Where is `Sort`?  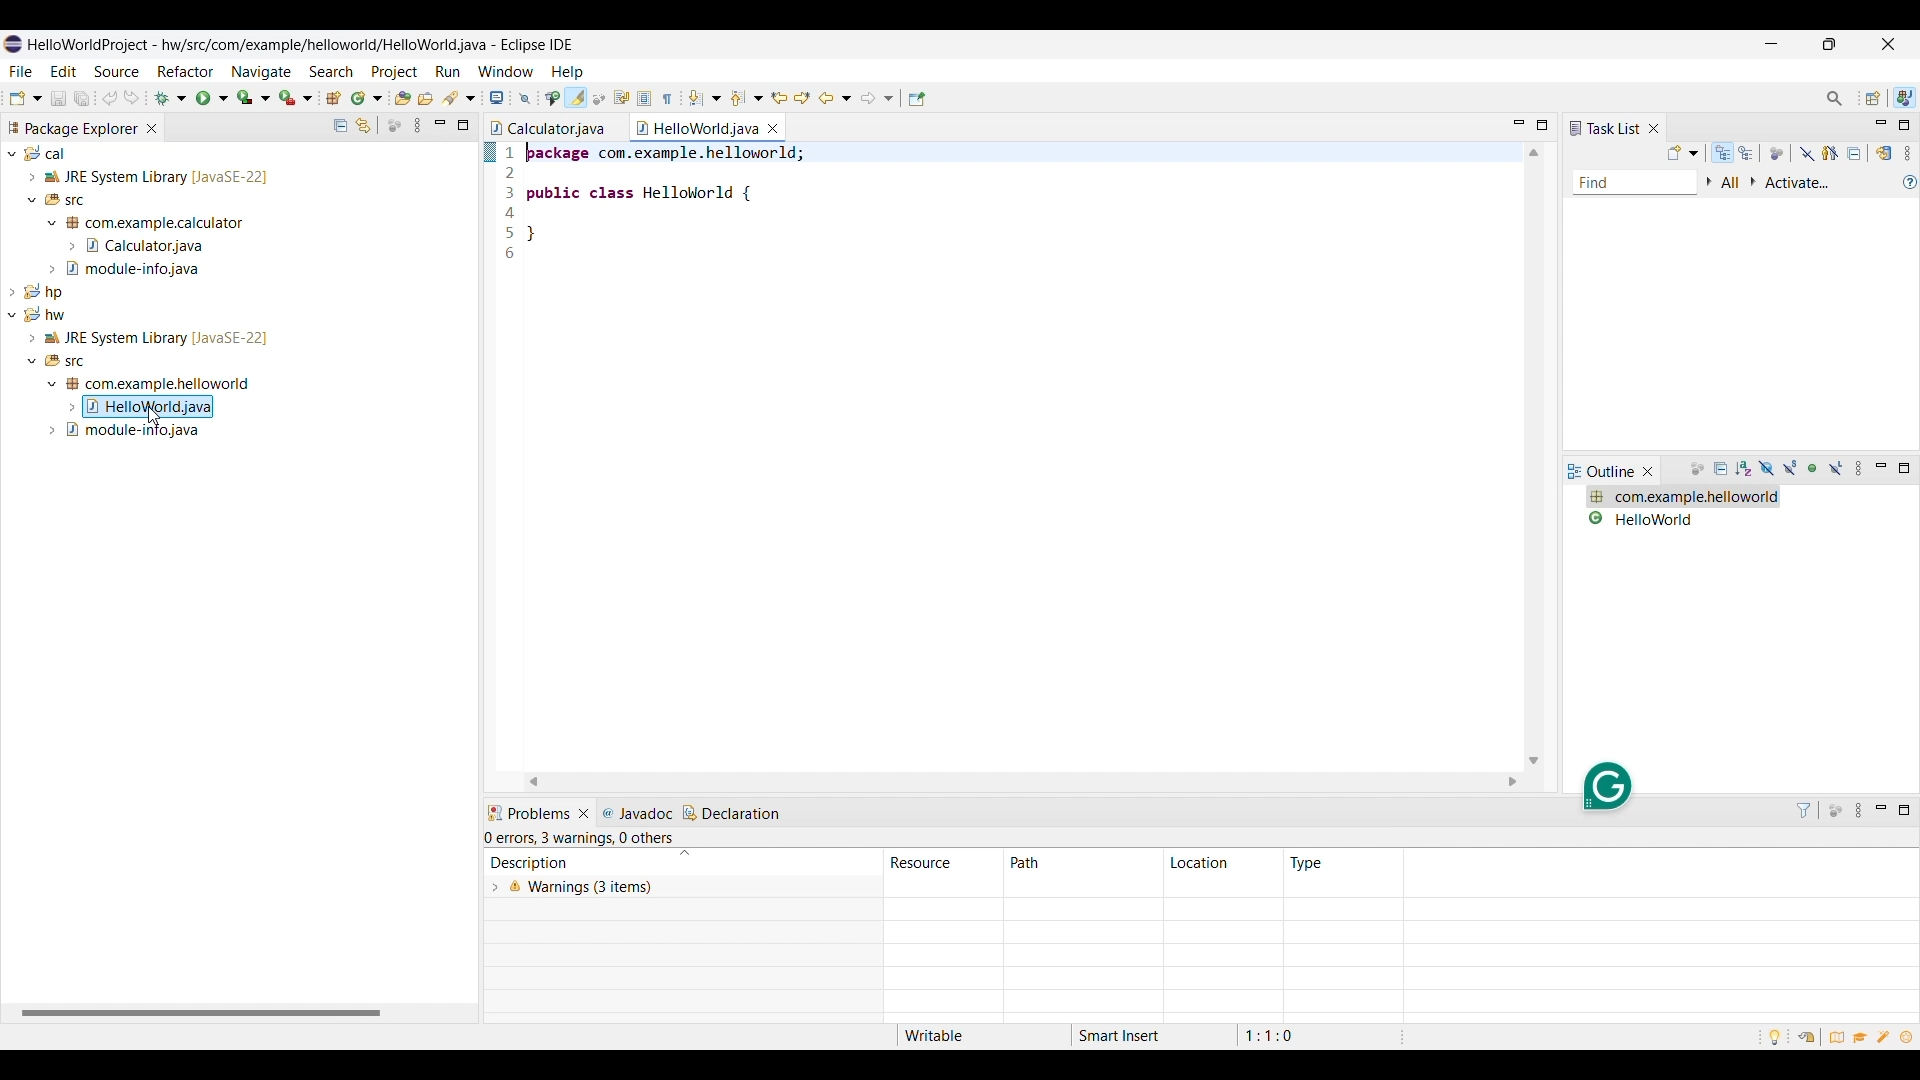
Sort is located at coordinates (1745, 469).